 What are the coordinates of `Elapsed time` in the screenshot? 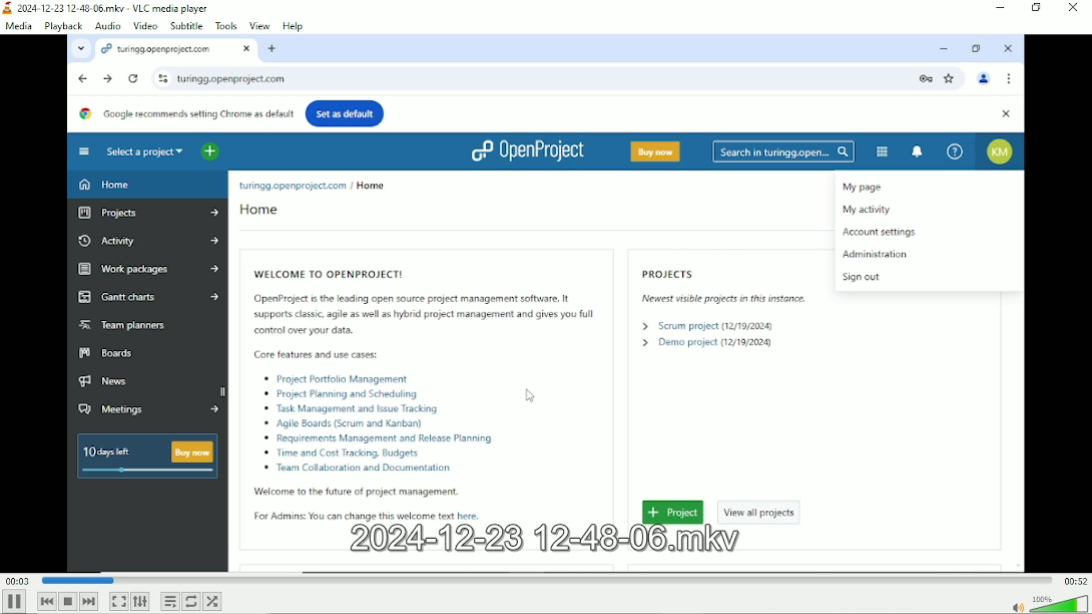 It's located at (17, 580).